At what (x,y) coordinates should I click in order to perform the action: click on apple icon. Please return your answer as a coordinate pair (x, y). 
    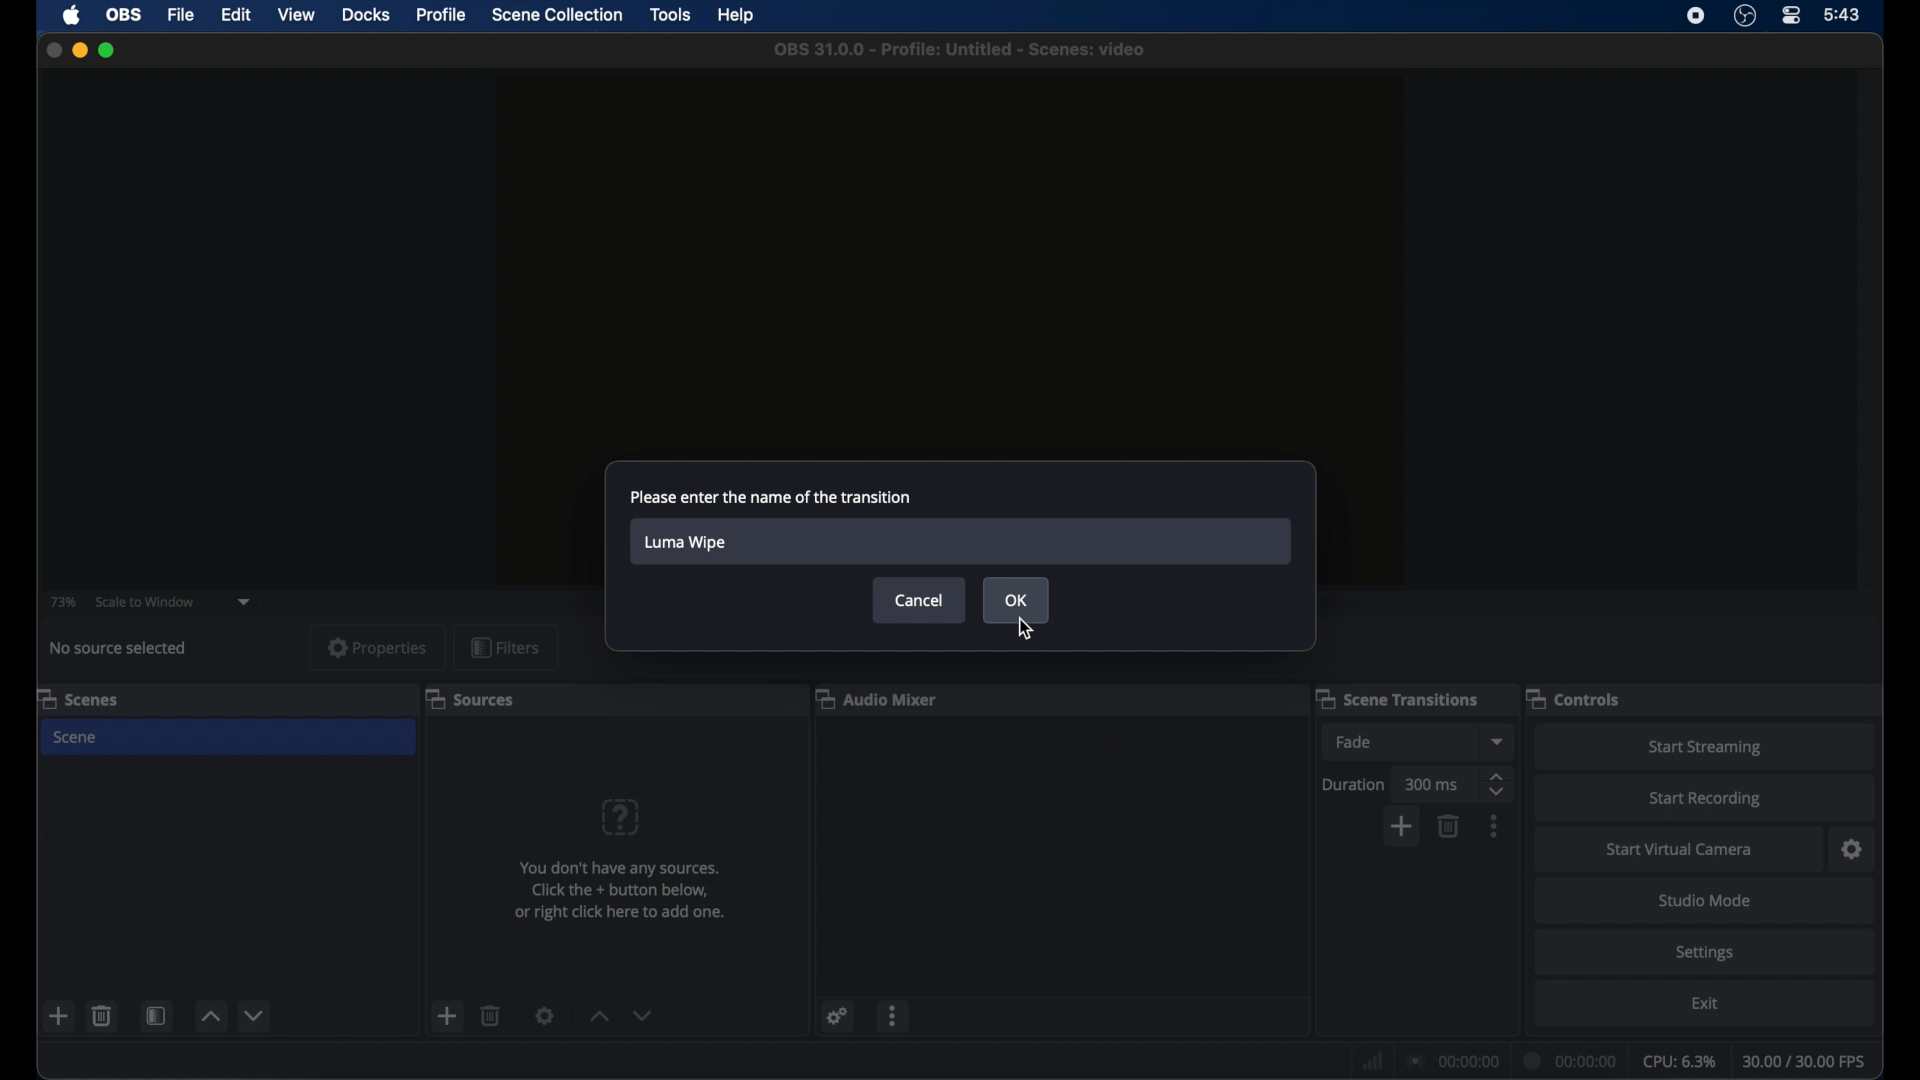
    Looking at the image, I should click on (73, 16).